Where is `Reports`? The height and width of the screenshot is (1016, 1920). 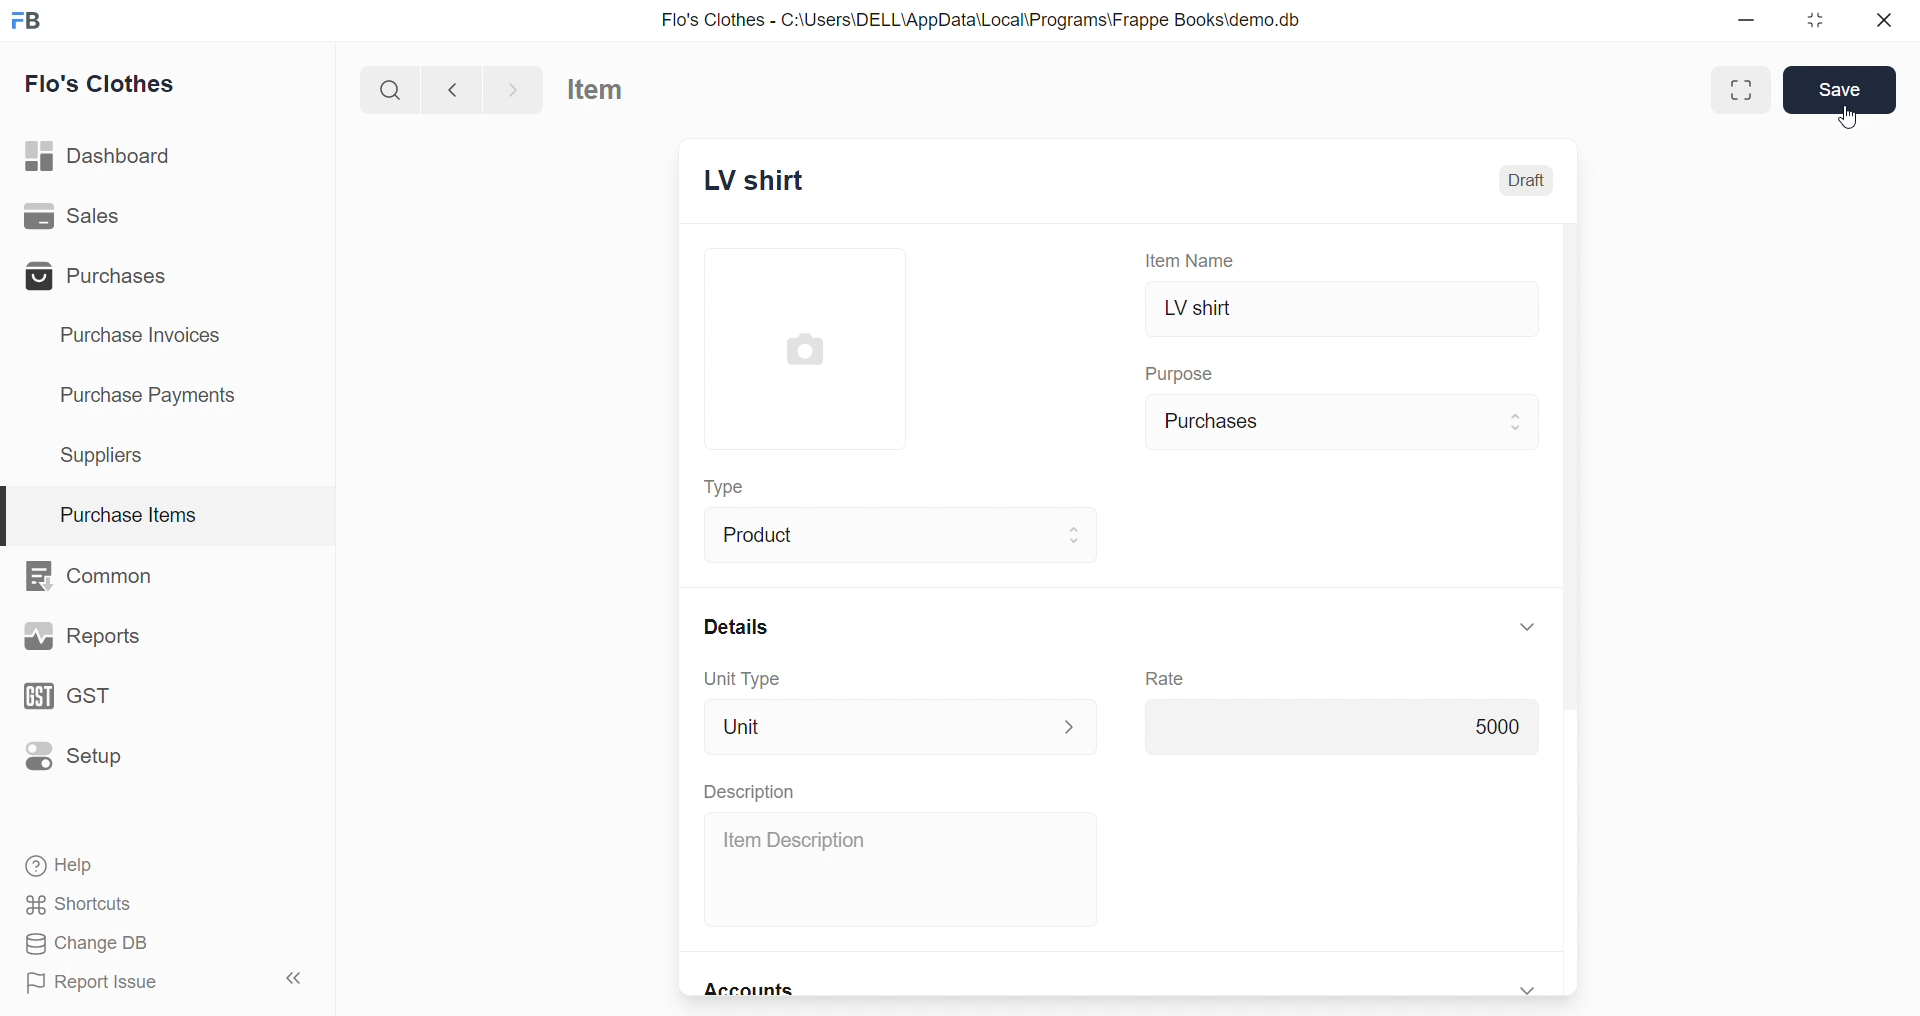
Reports is located at coordinates (84, 636).